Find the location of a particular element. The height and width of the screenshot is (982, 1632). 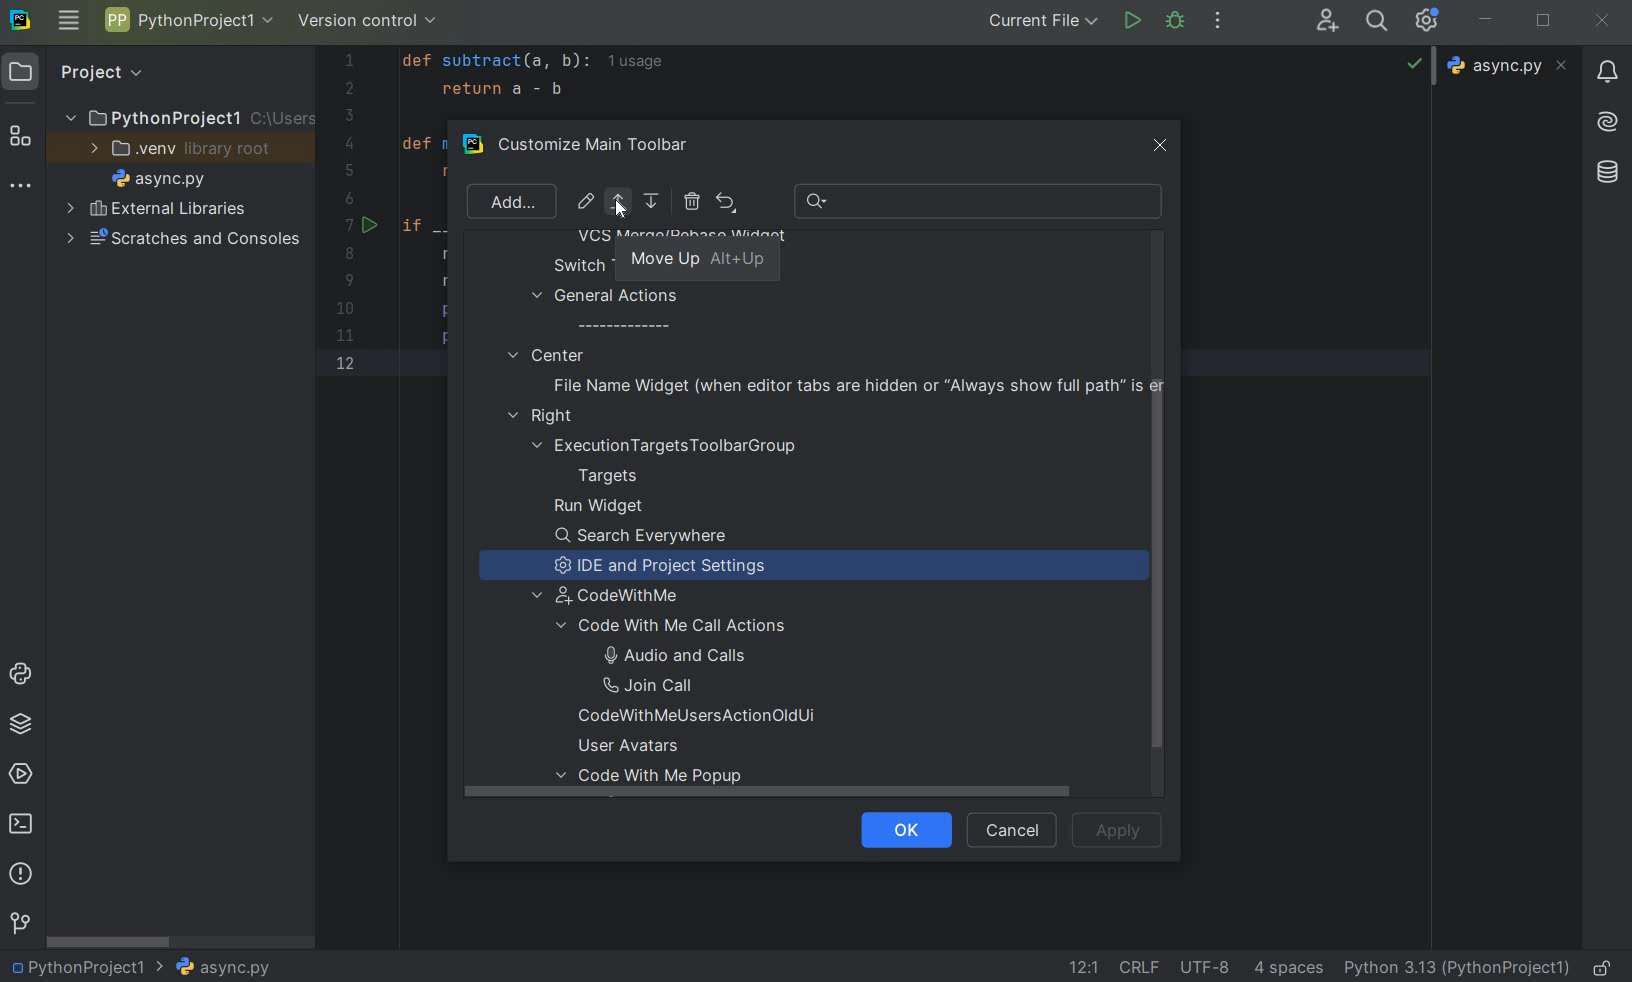

MOVE DOWN is located at coordinates (653, 202).